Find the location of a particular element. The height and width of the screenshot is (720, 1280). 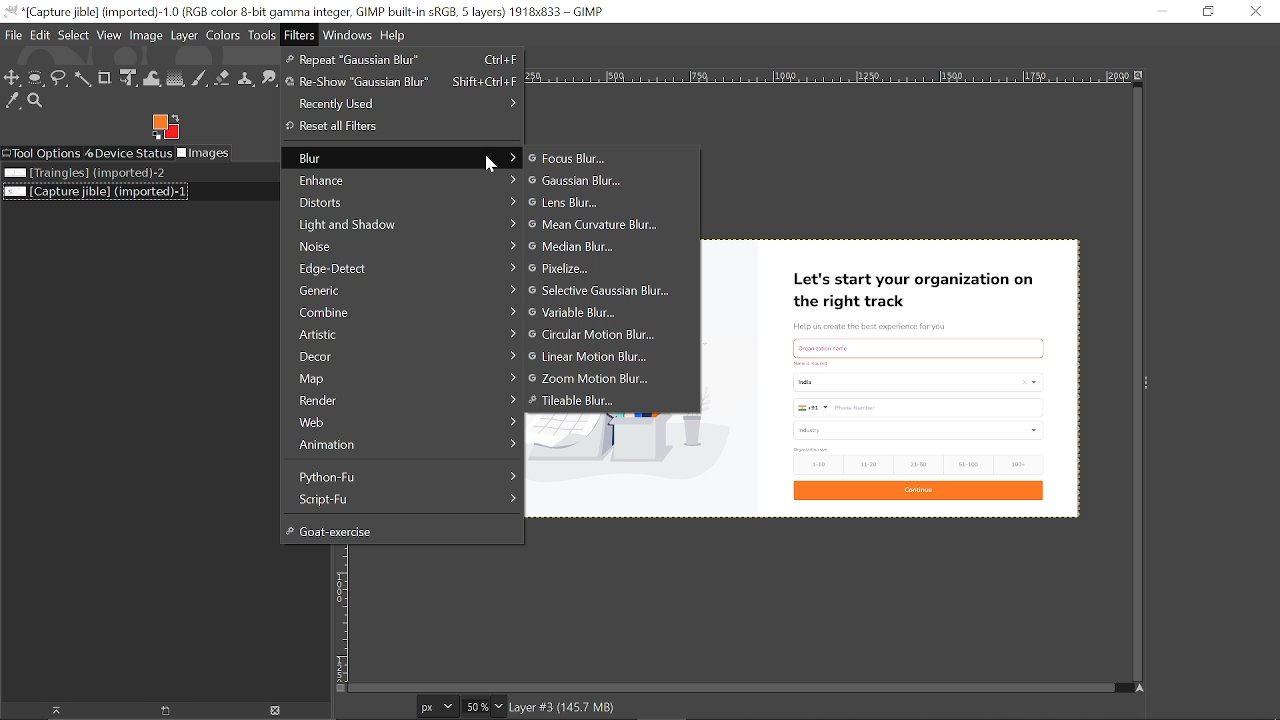

Tileable blur is located at coordinates (610, 402).